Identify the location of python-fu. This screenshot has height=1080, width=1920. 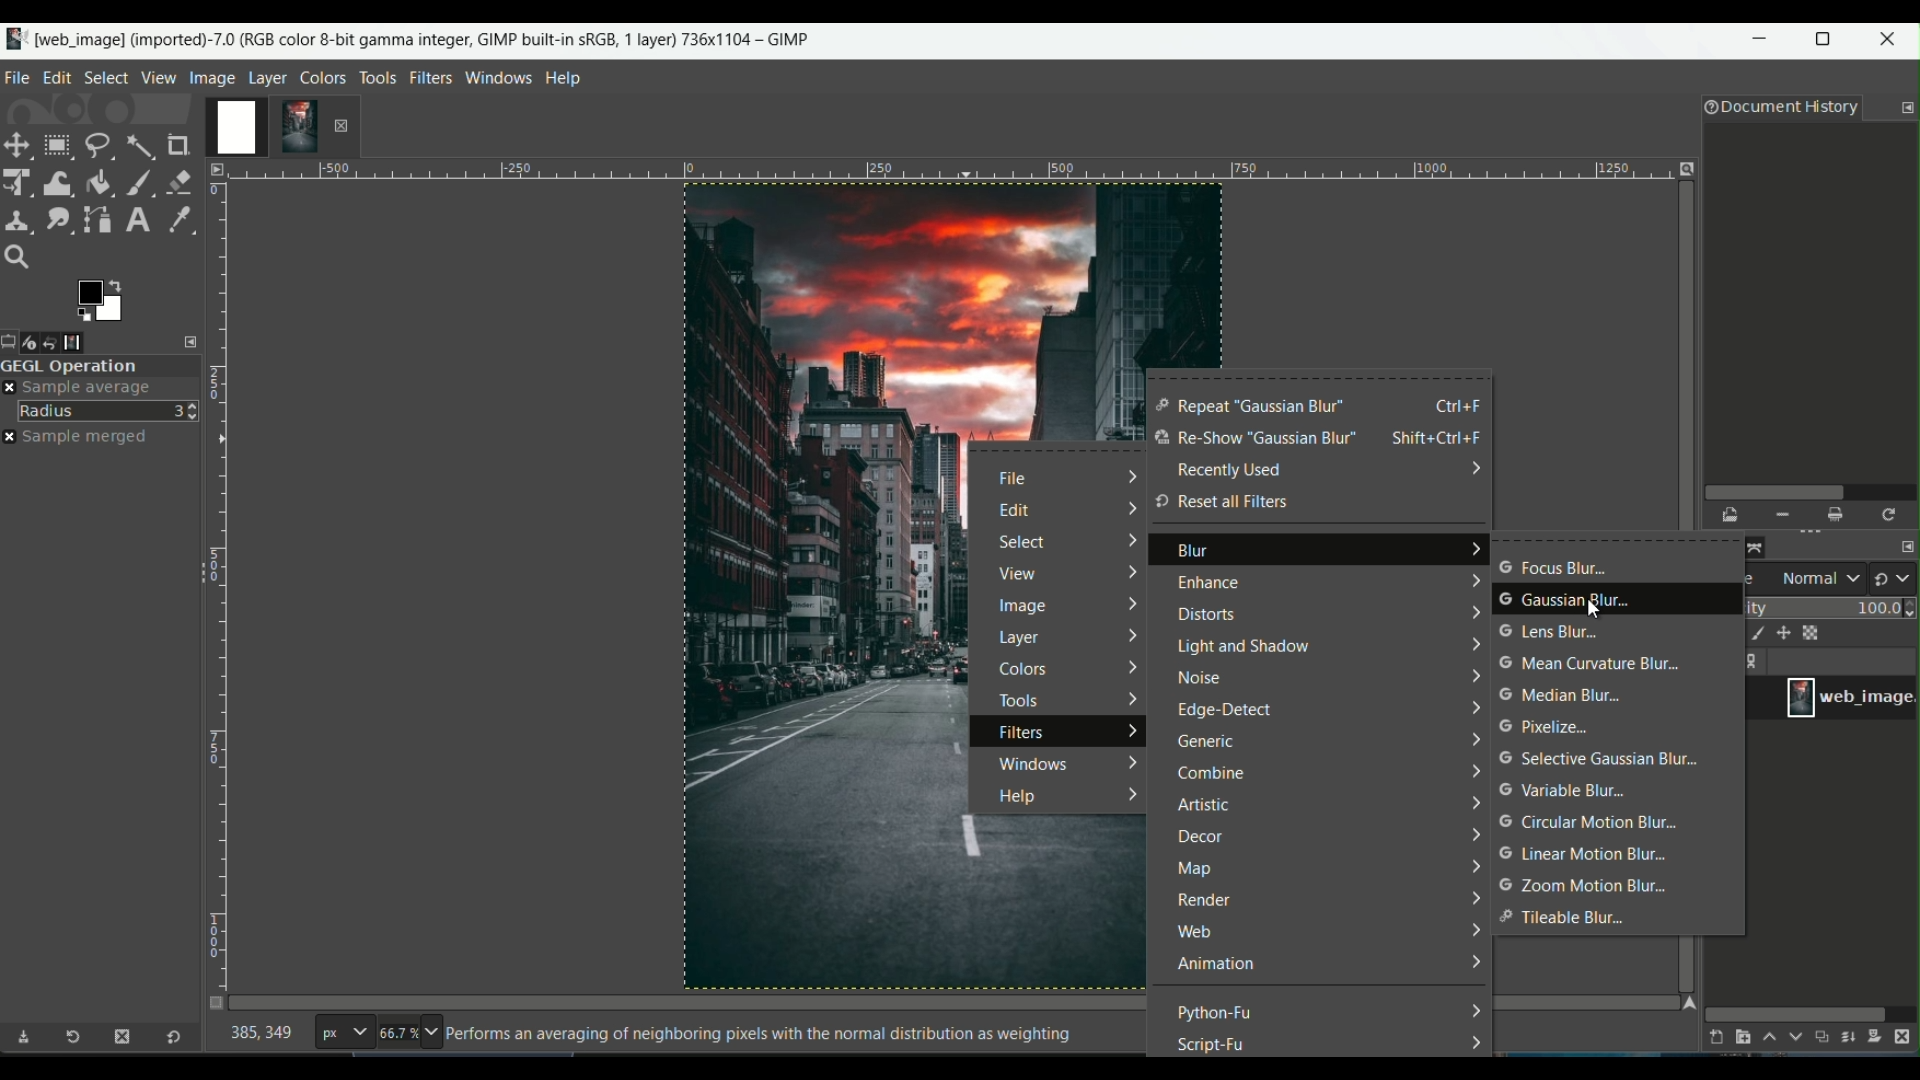
(1217, 1012).